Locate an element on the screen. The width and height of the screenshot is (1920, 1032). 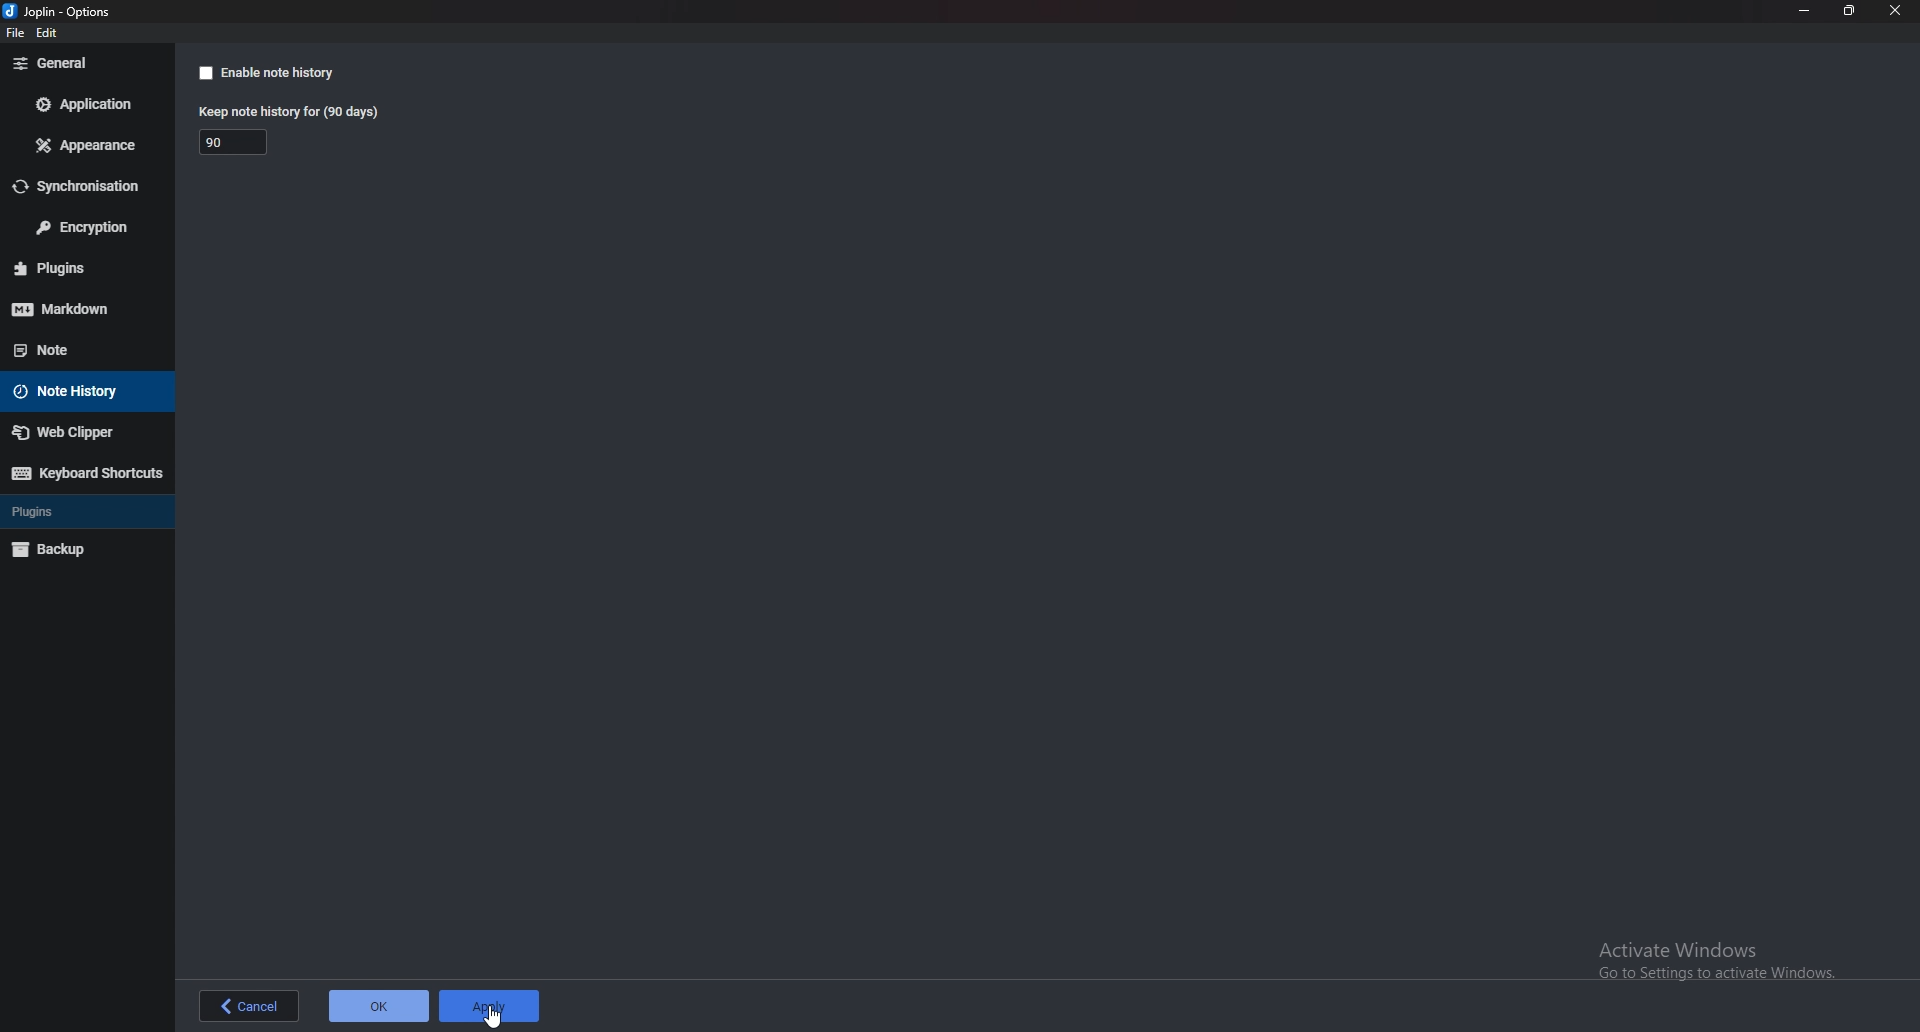
back is located at coordinates (249, 1006).